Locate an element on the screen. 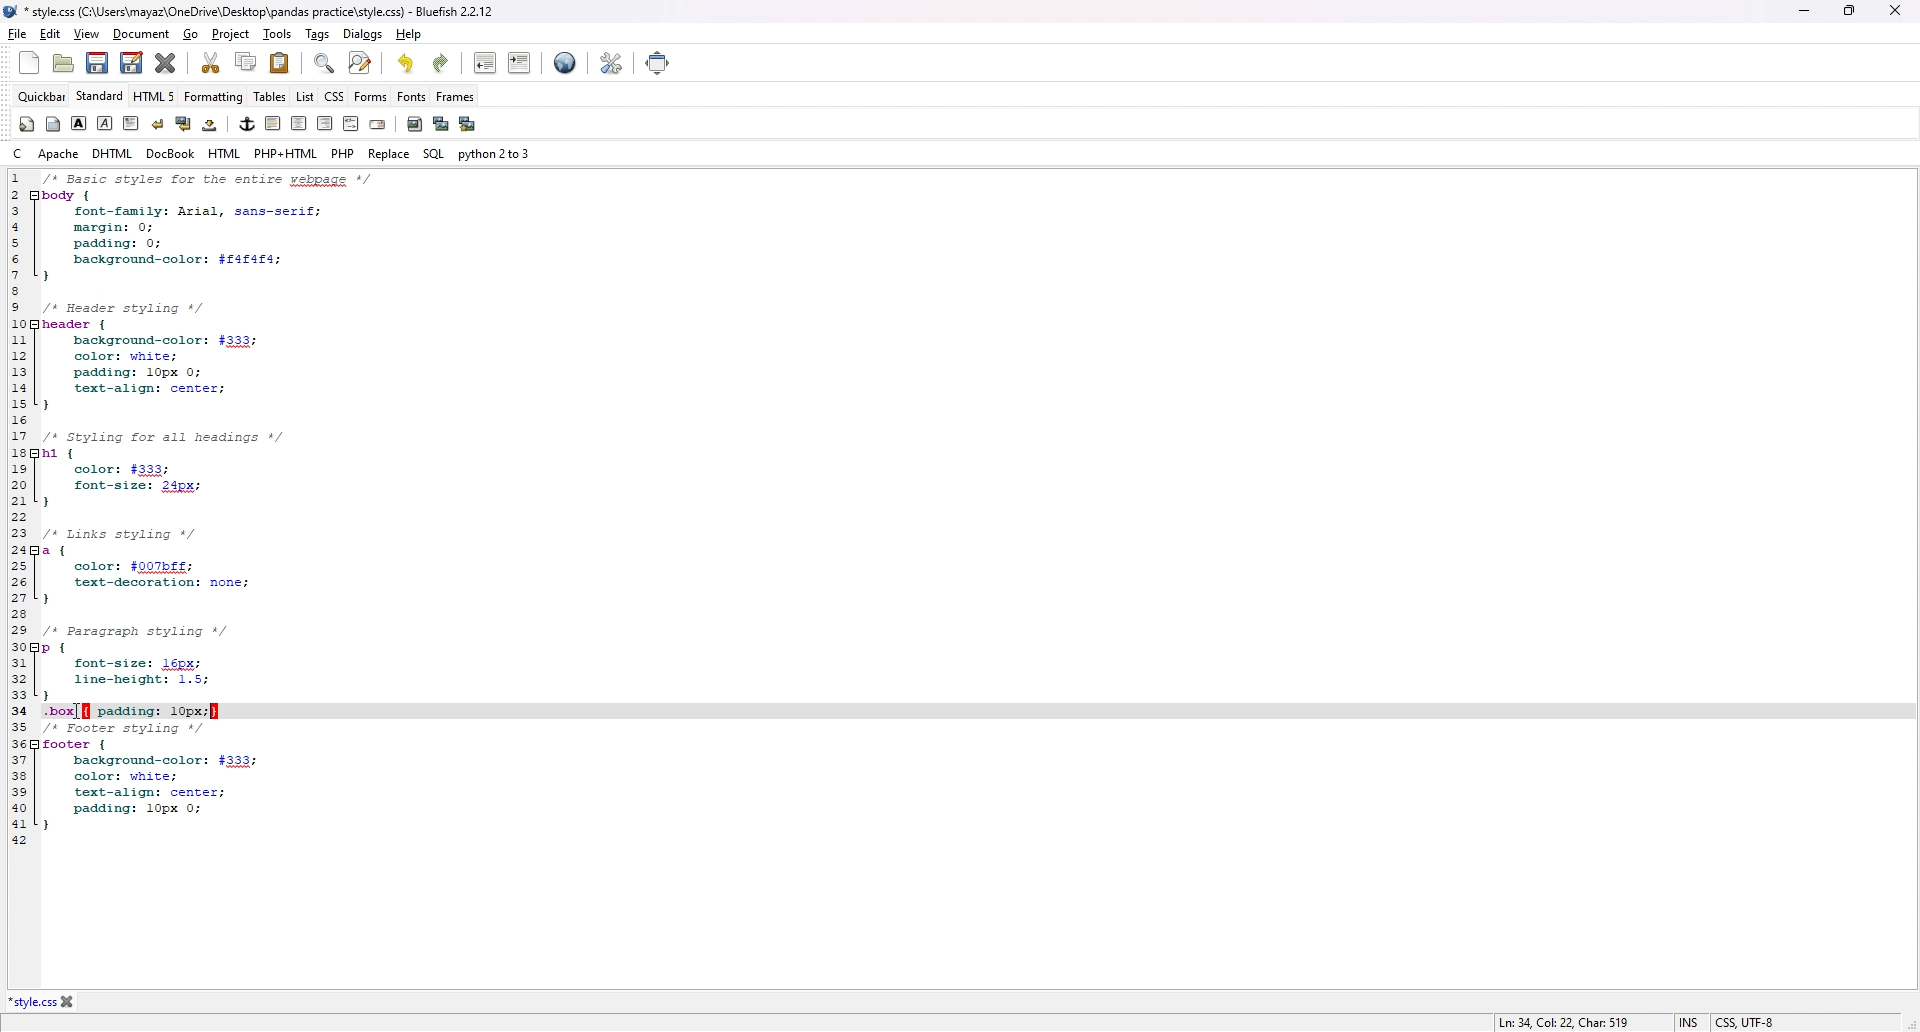 The image size is (1920, 1032). multi thumbnail is located at coordinates (467, 124).